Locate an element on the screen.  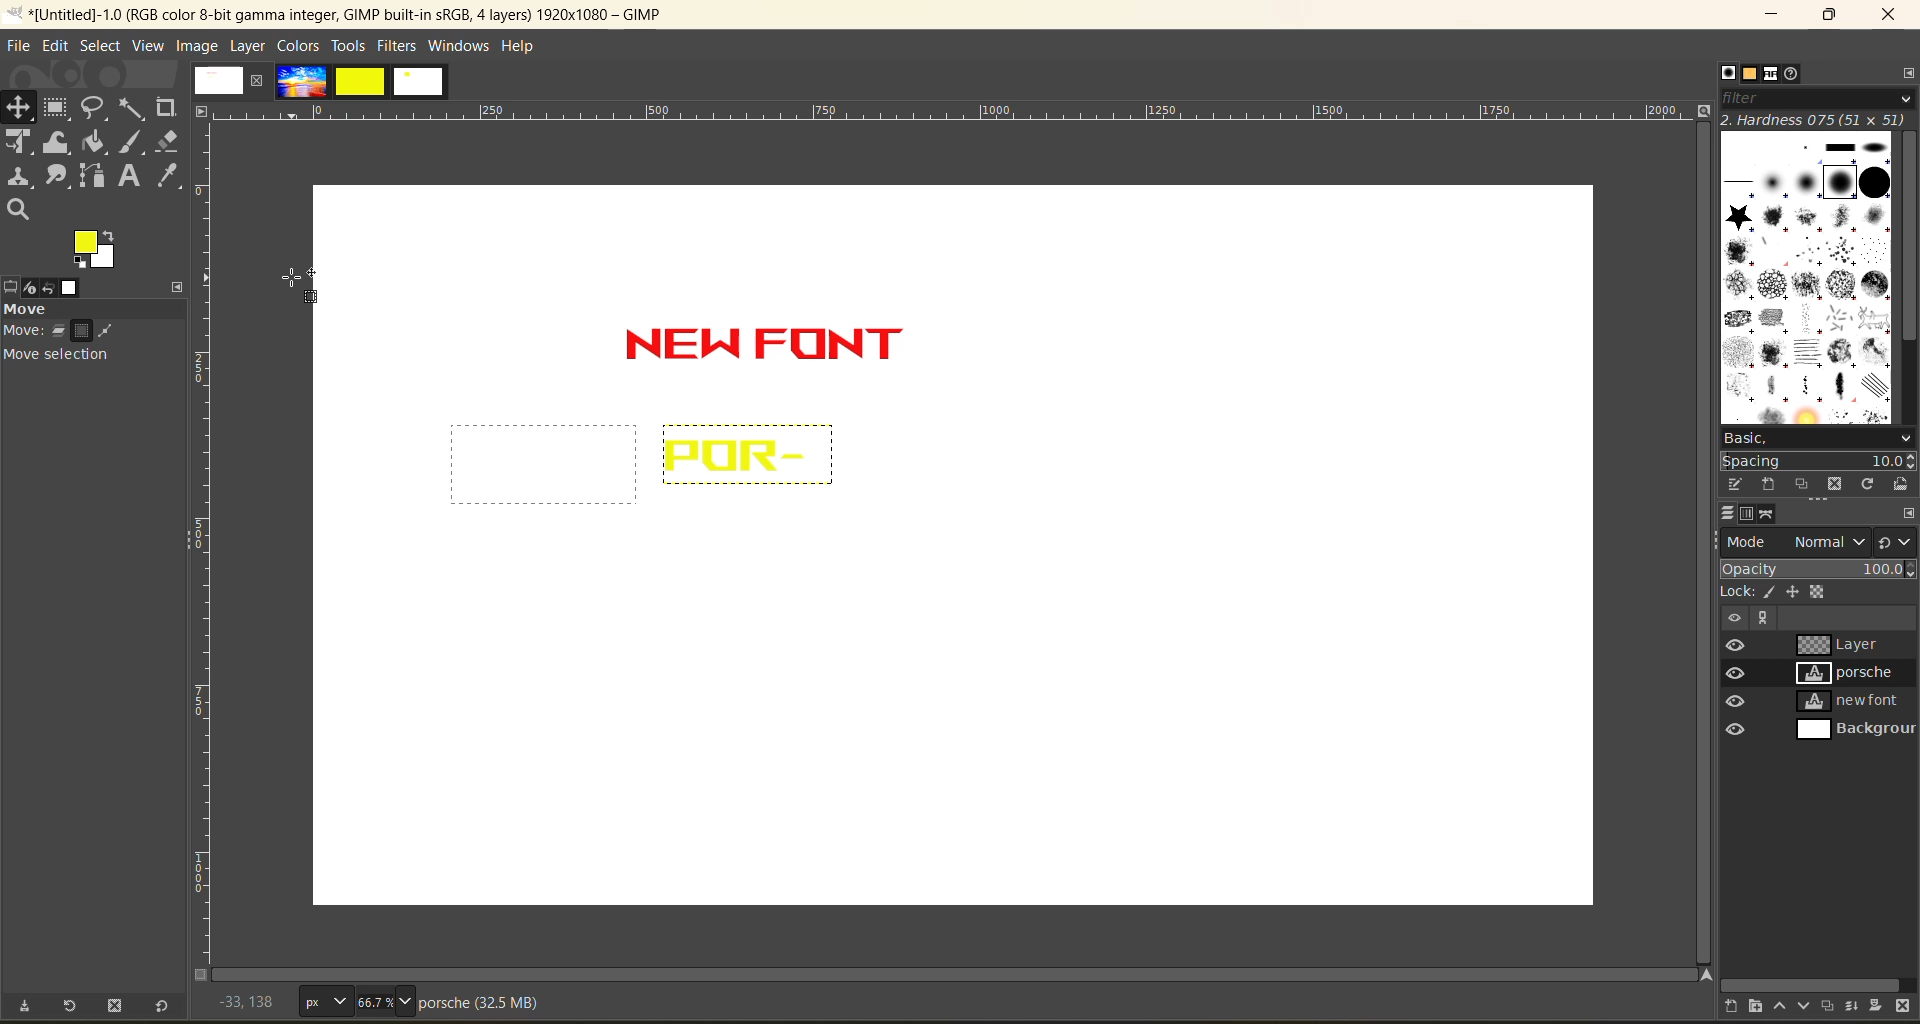
edit this brush is located at coordinates (1725, 484).